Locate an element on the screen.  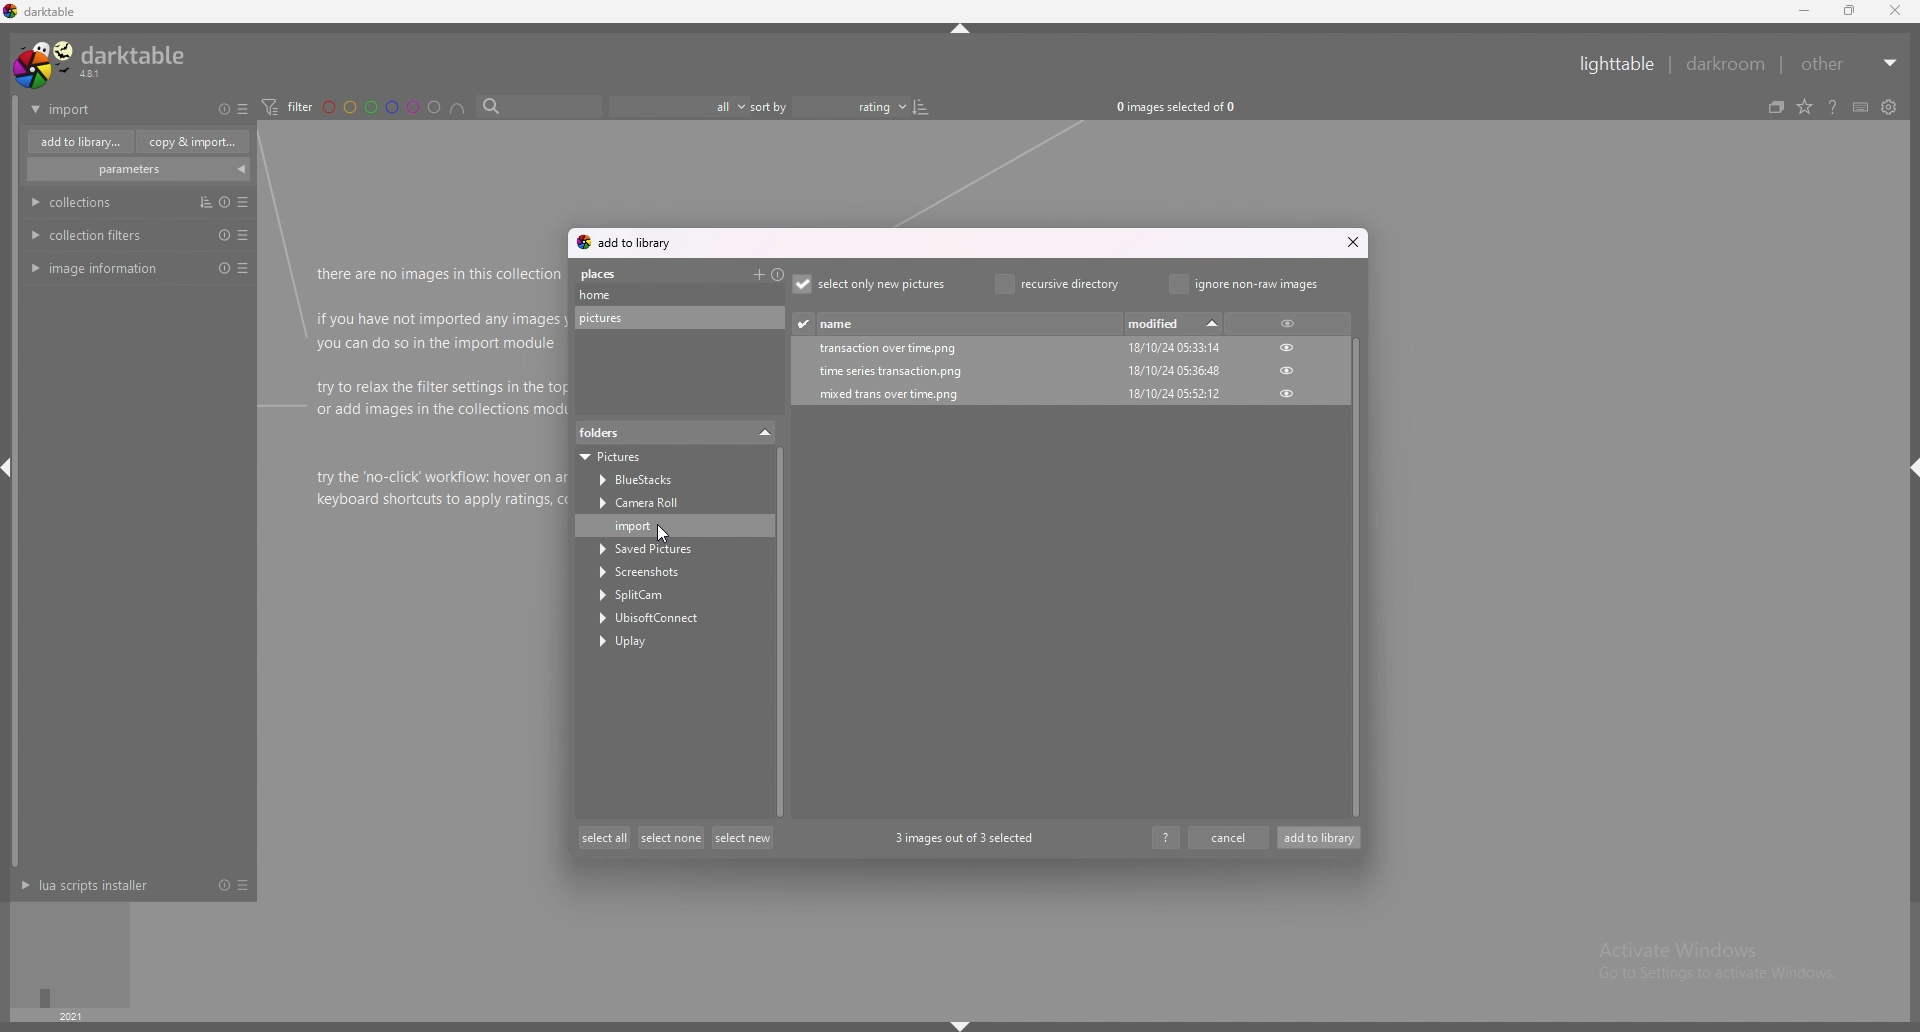
Saved Pictures is located at coordinates (668, 549).